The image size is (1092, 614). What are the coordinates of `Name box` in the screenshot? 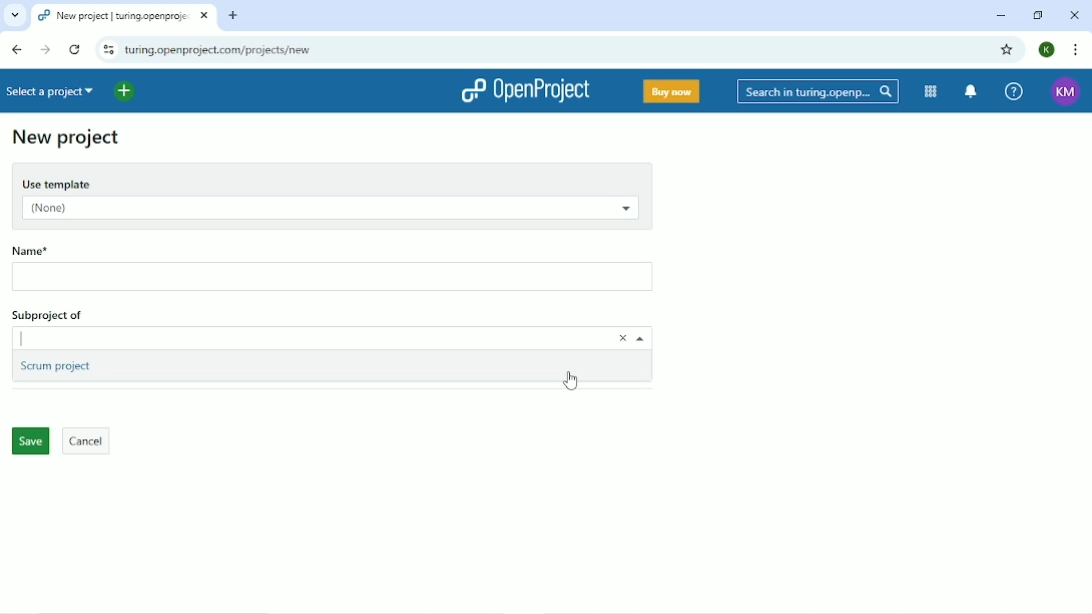 It's located at (335, 278).